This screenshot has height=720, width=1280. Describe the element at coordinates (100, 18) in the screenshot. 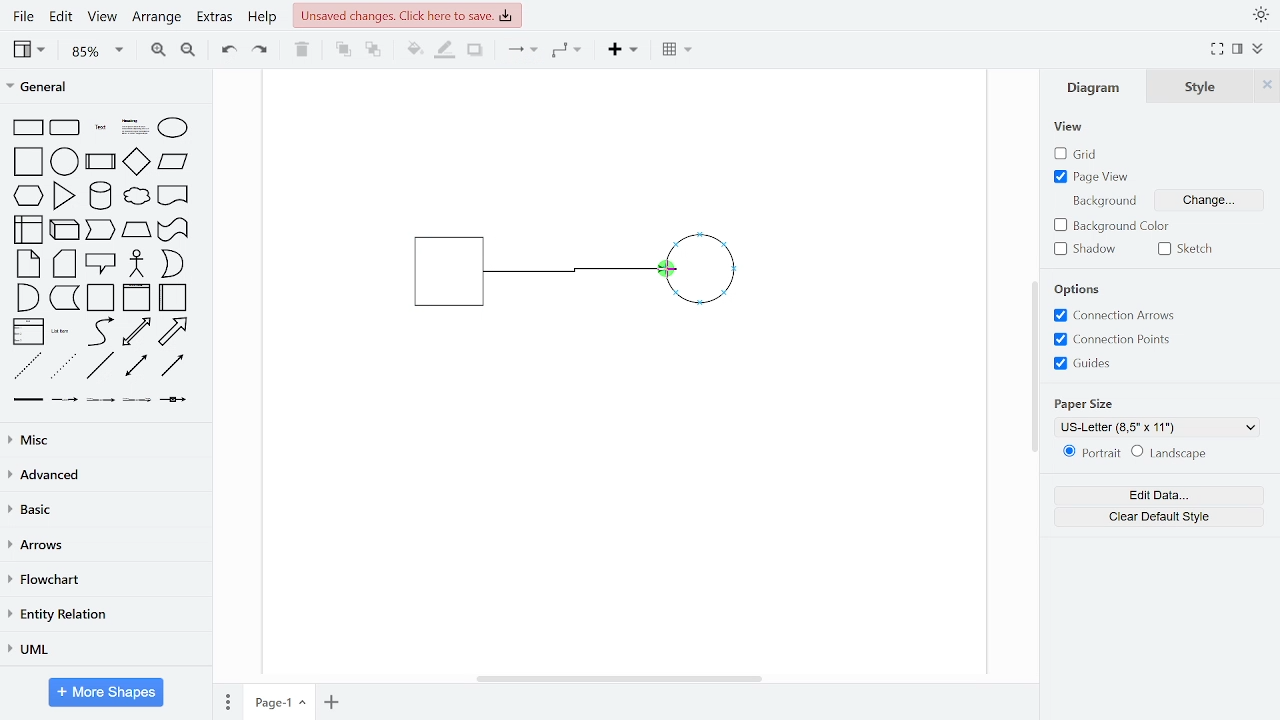

I see `view` at that location.